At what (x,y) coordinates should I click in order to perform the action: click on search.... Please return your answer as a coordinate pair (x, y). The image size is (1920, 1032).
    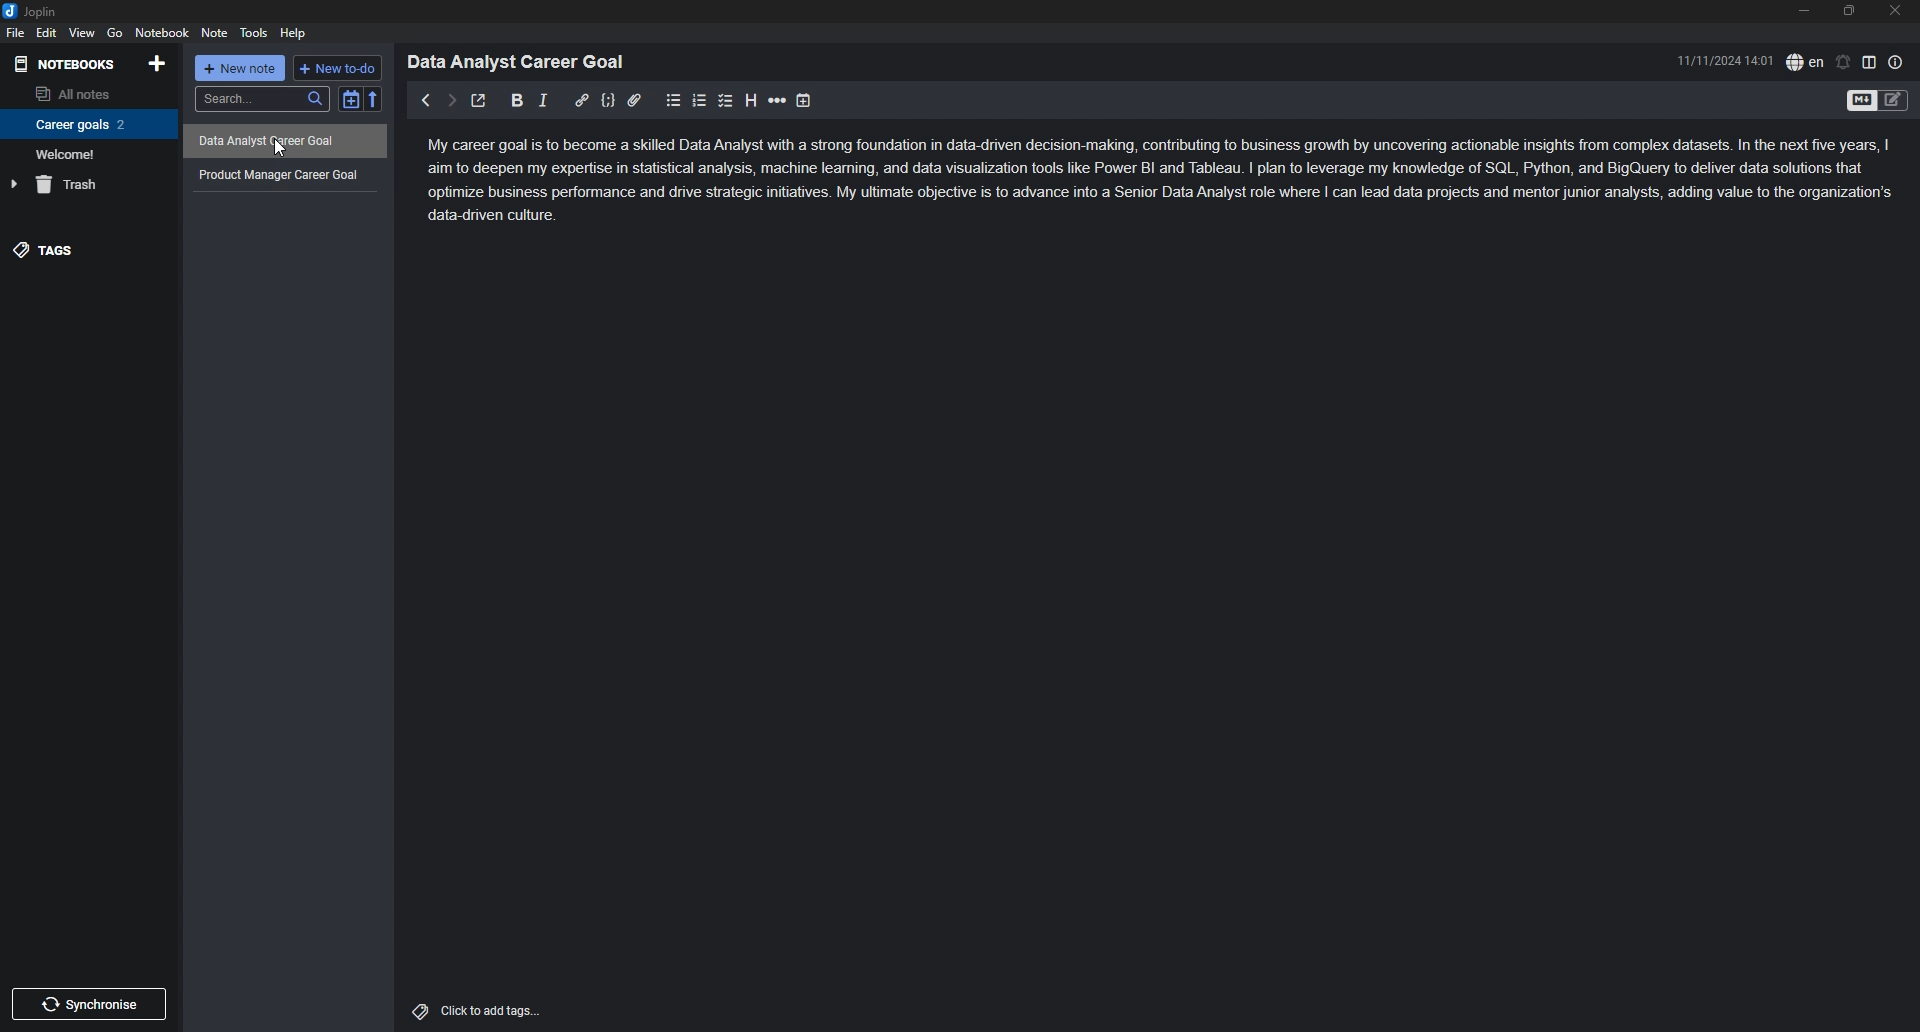
    Looking at the image, I should click on (261, 99).